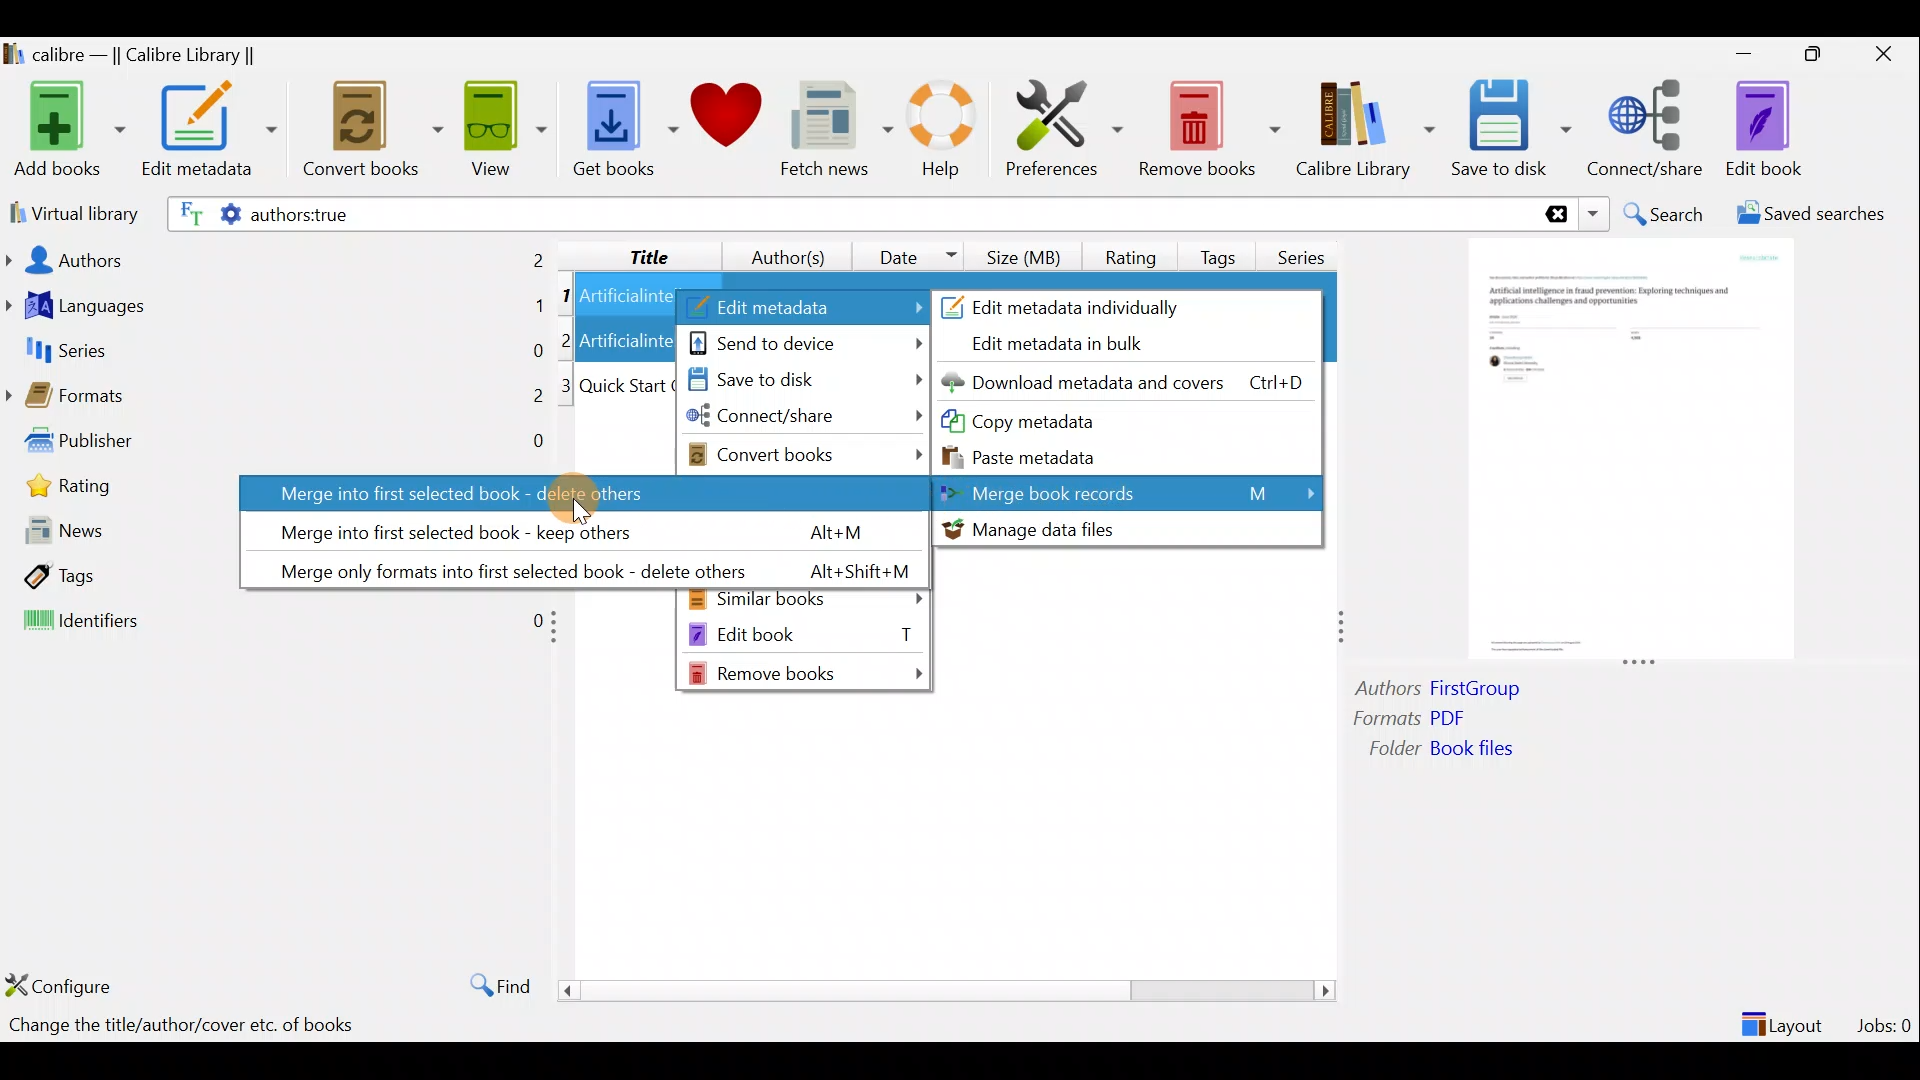 This screenshot has width=1920, height=1080. I want to click on Edit metadata, so click(208, 133).